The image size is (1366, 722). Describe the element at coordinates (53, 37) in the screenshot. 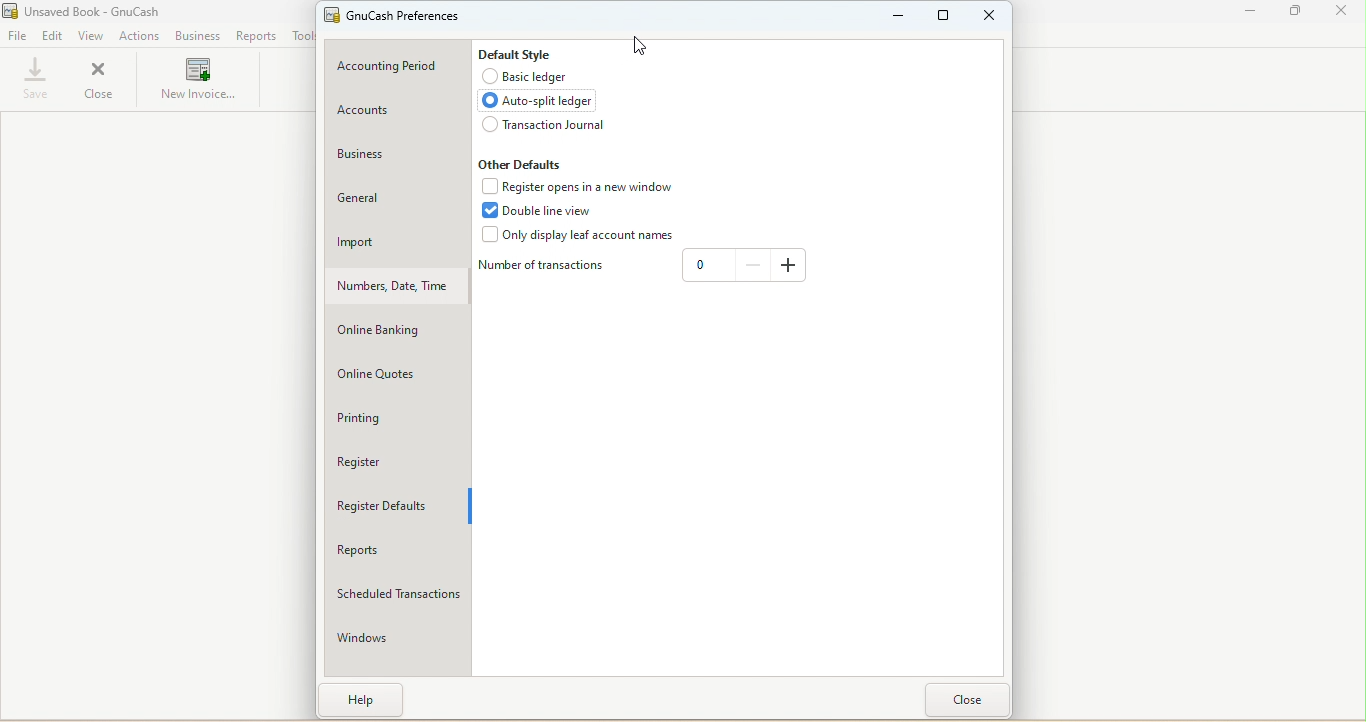

I see `Edit` at that location.